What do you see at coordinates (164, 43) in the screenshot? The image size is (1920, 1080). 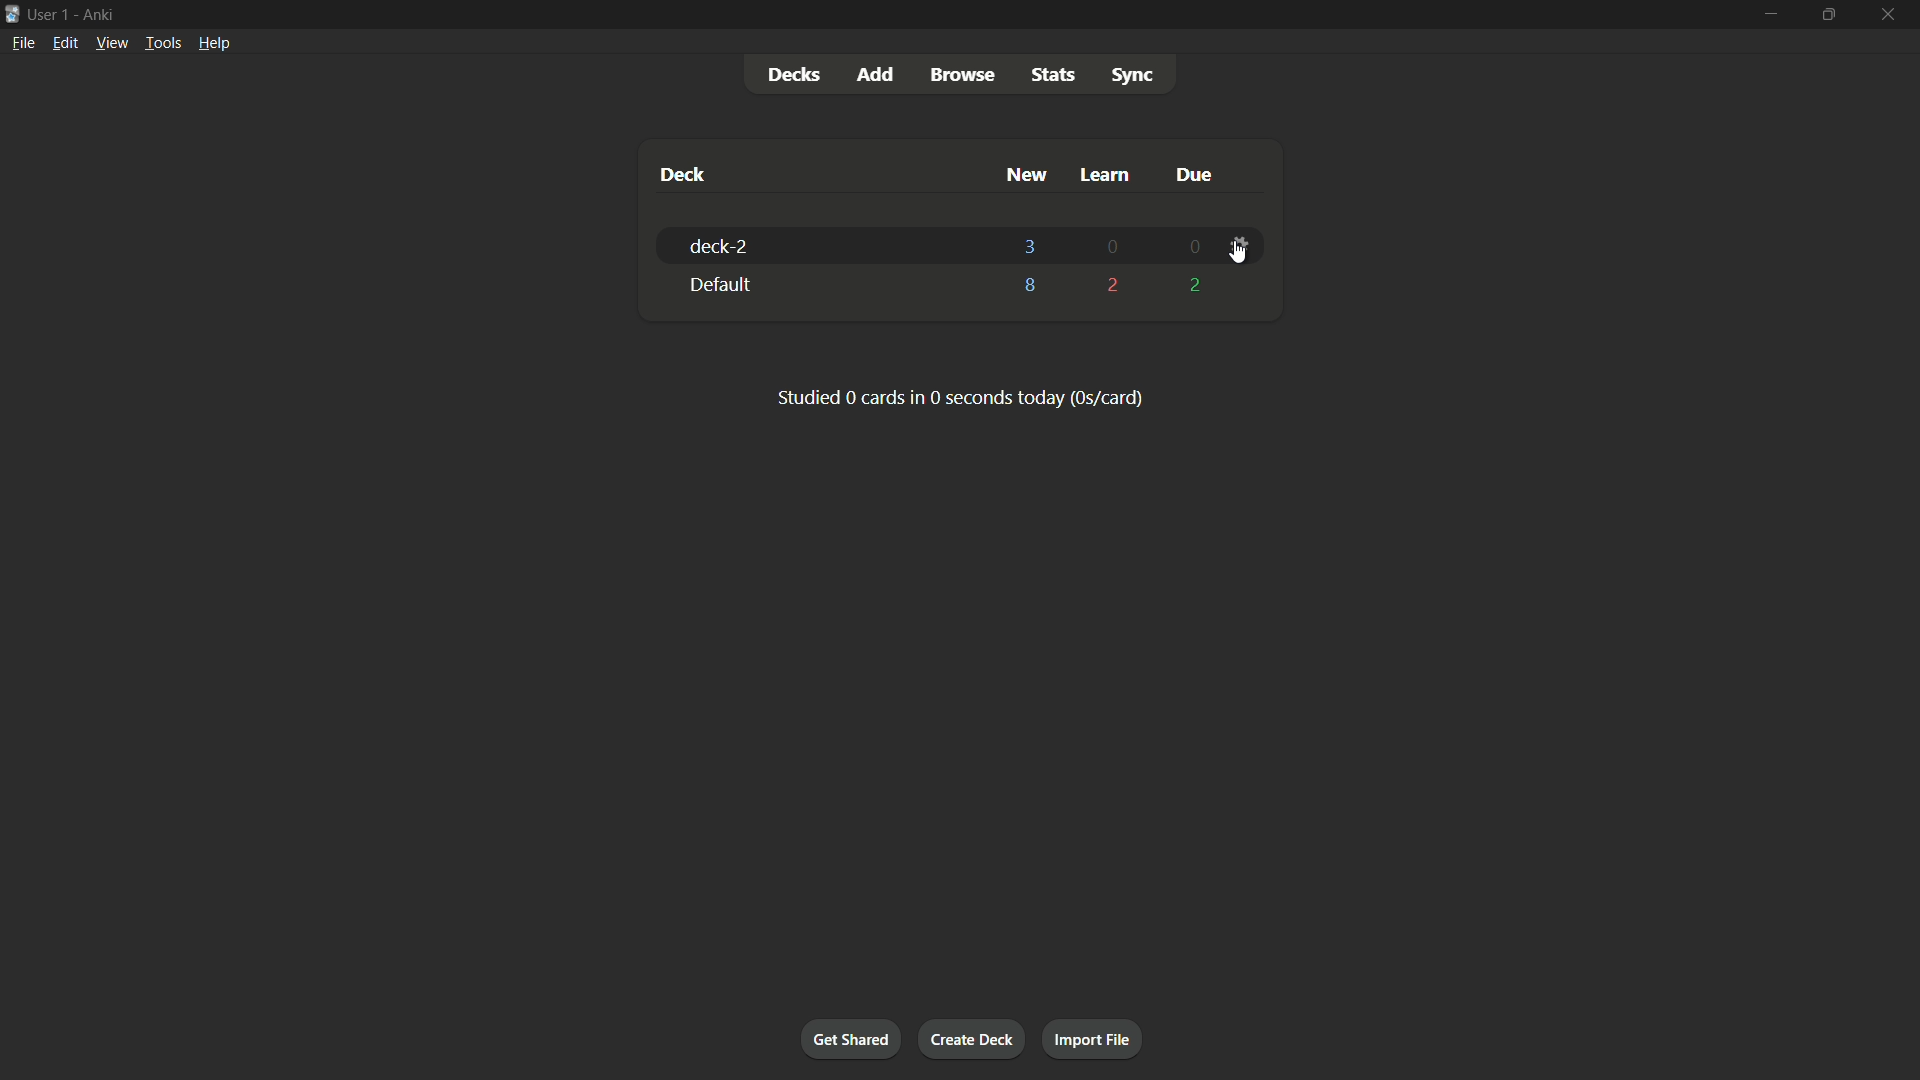 I see `tools menu` at bounding box center [164, 43].